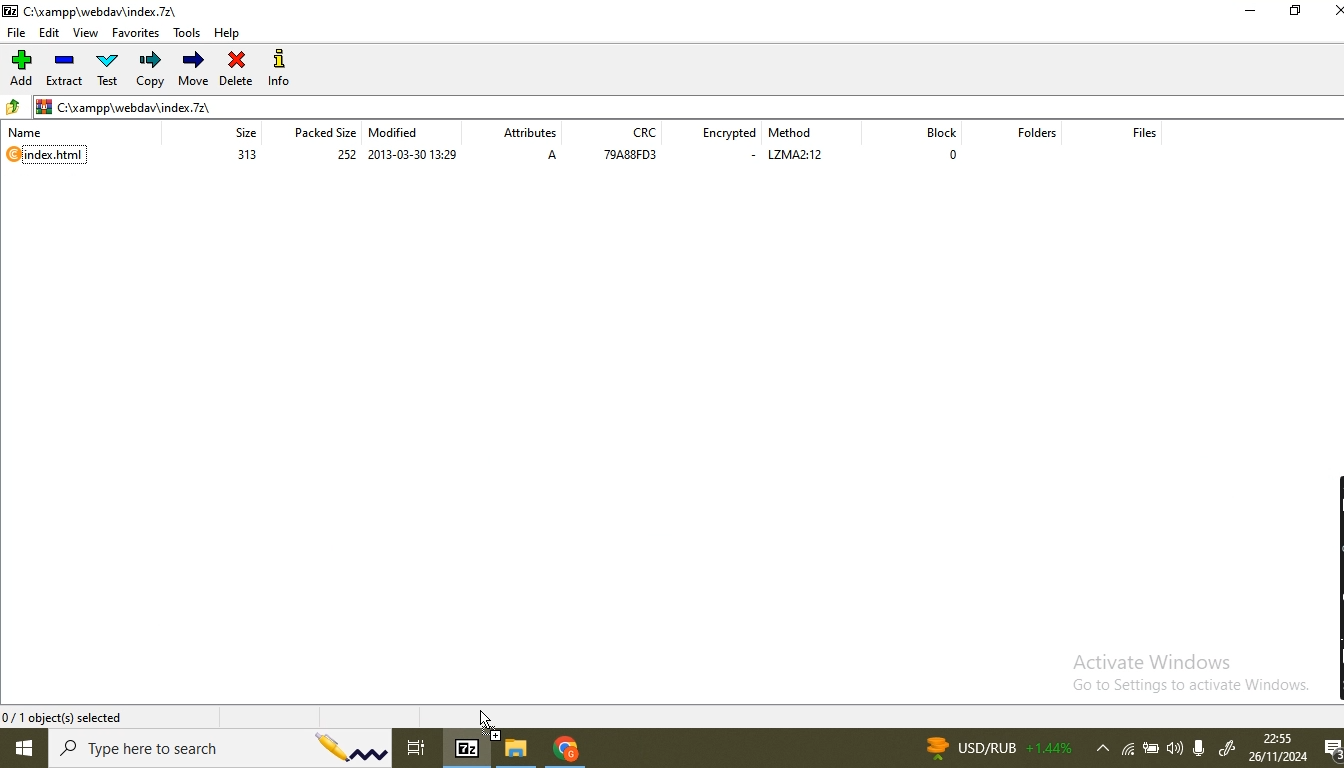 The image size is (1344, 768). Describe the element at coordinates (401, 131) in the screenshot. I see `modified` at that location.